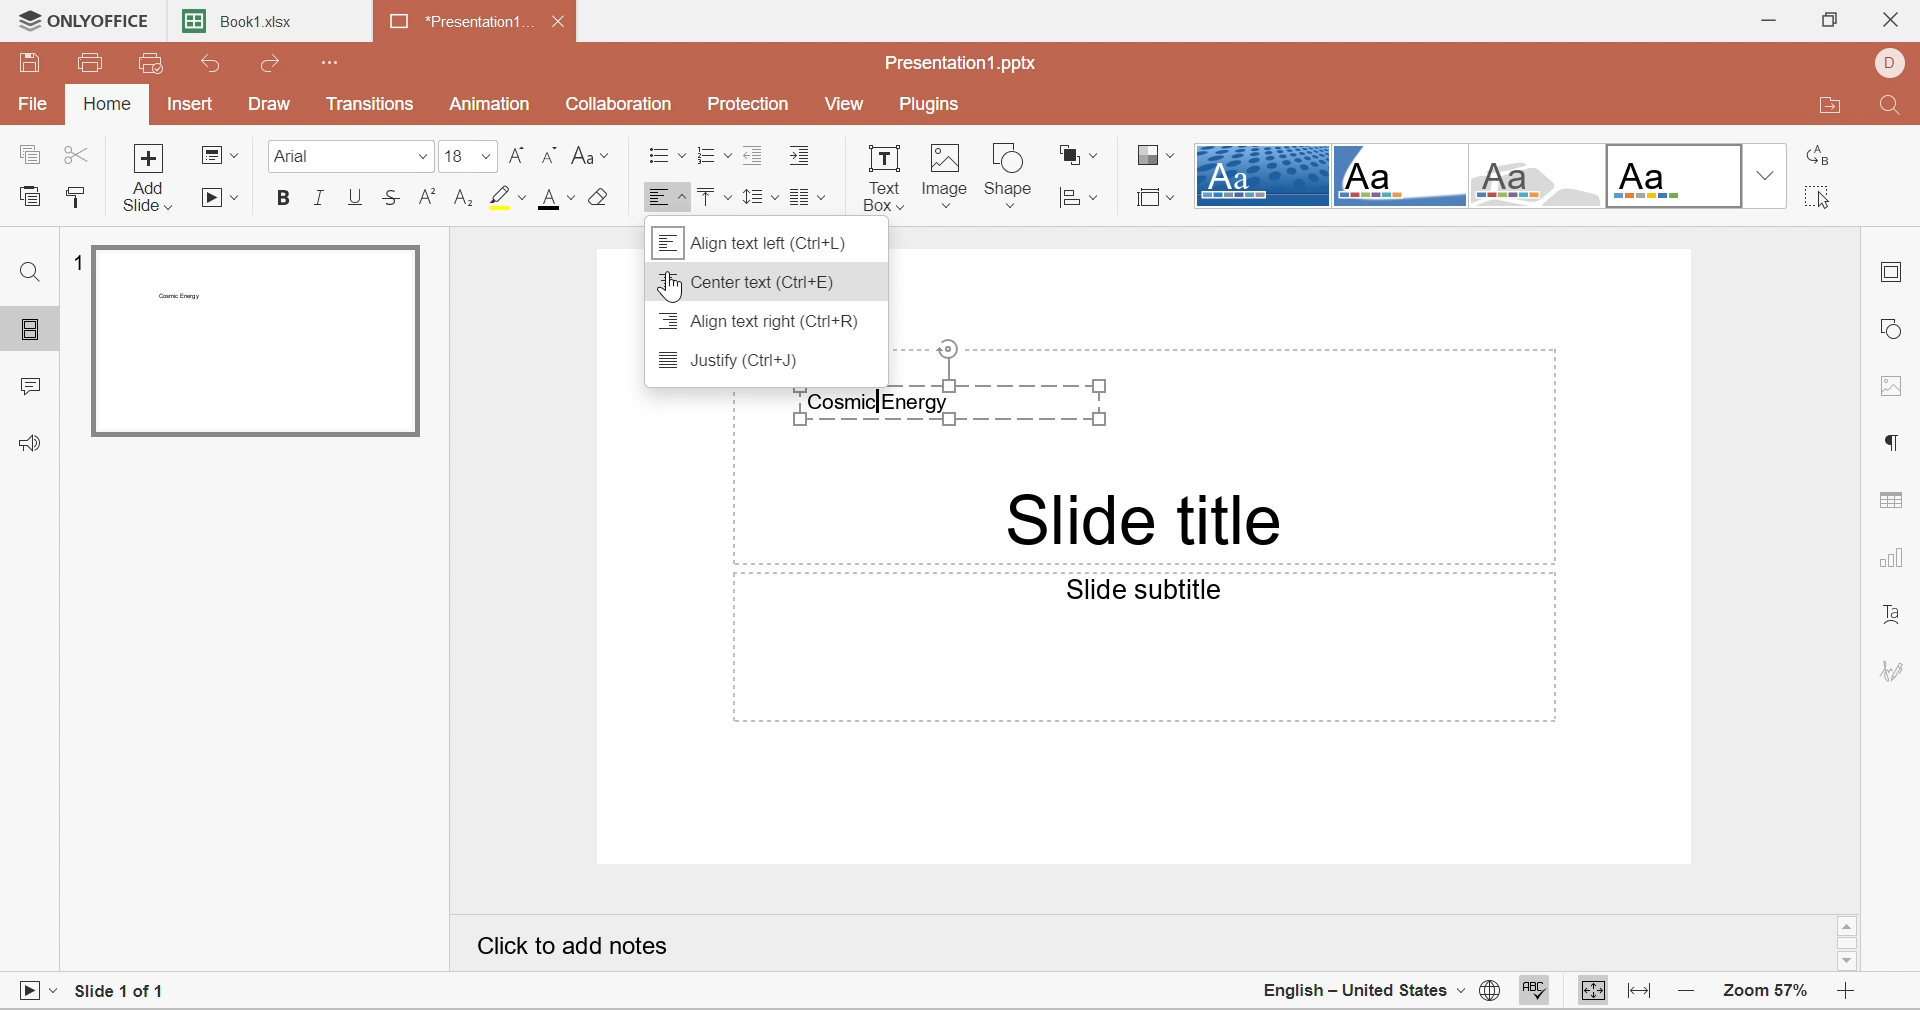  Describe the element at coordinates (517, 155) in the screenshot. I see `Increment font size` at that location.